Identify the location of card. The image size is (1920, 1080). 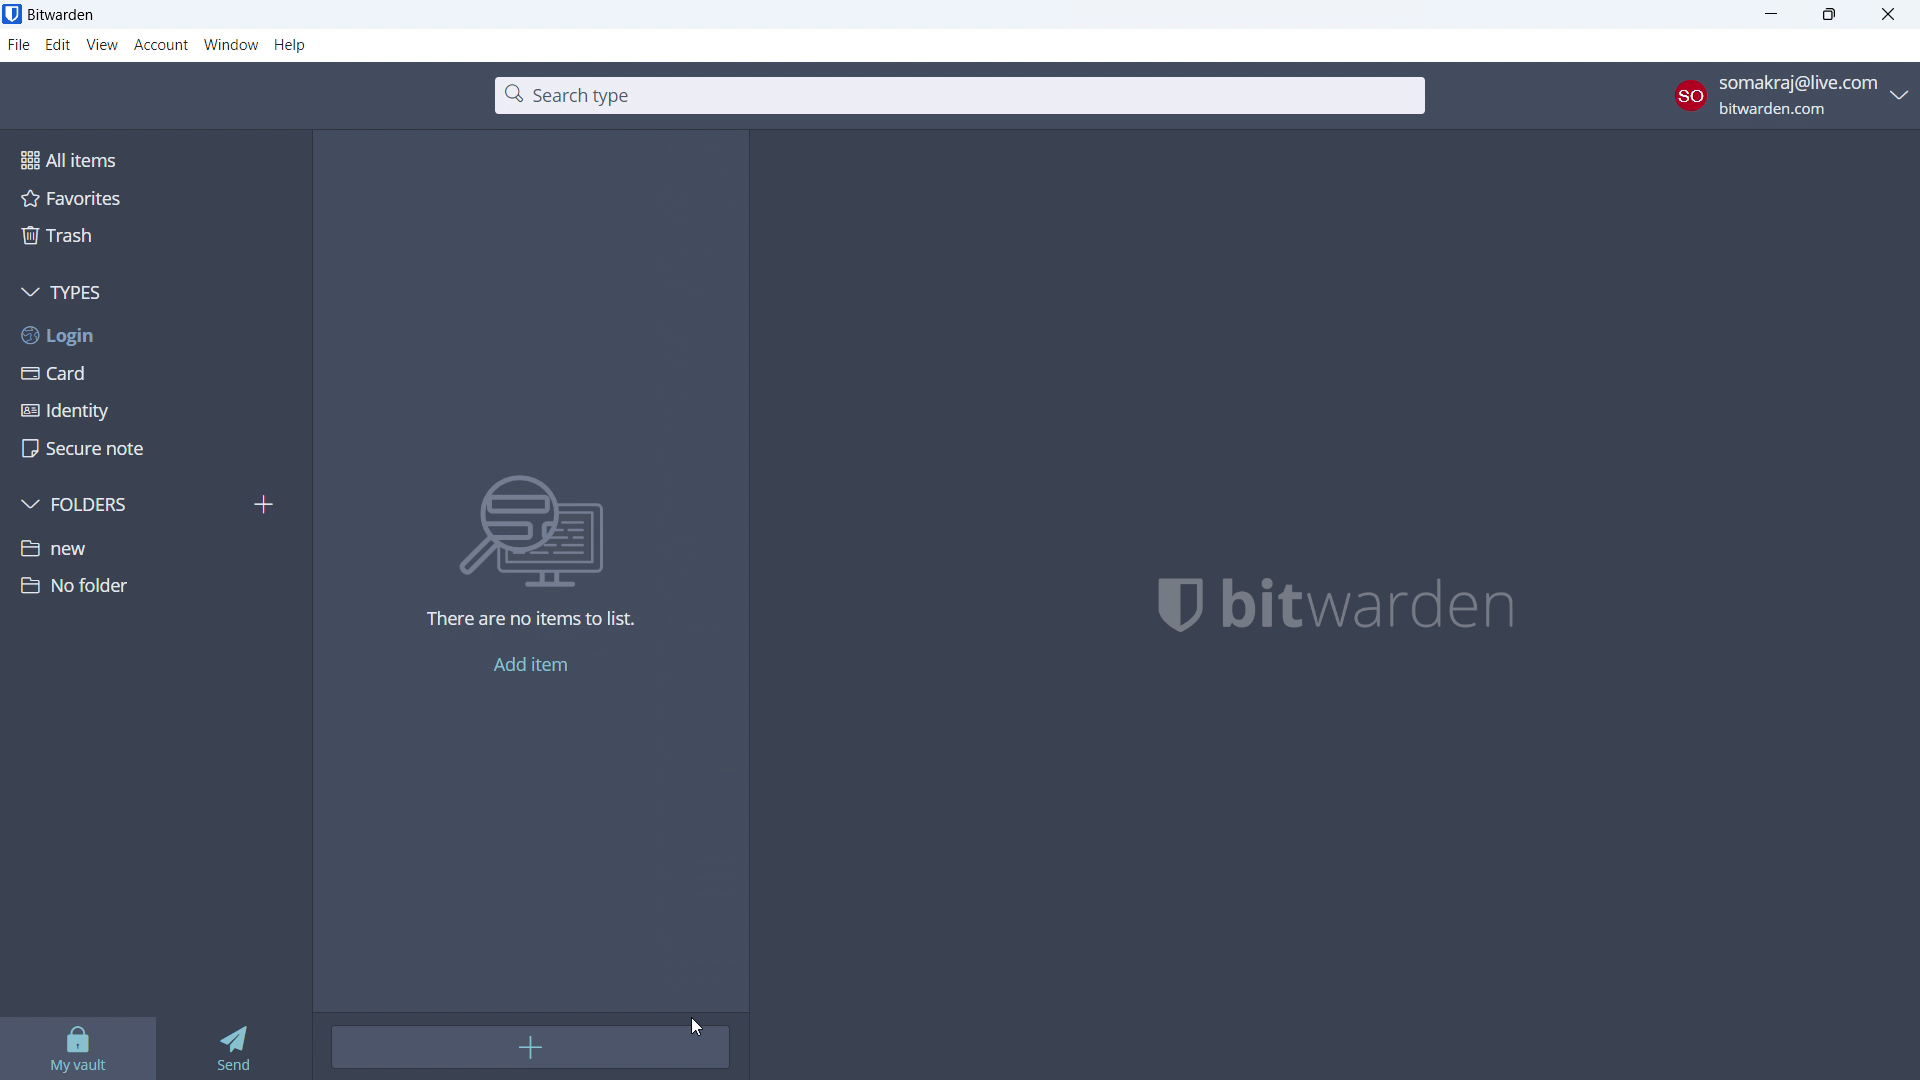
(157, 373).